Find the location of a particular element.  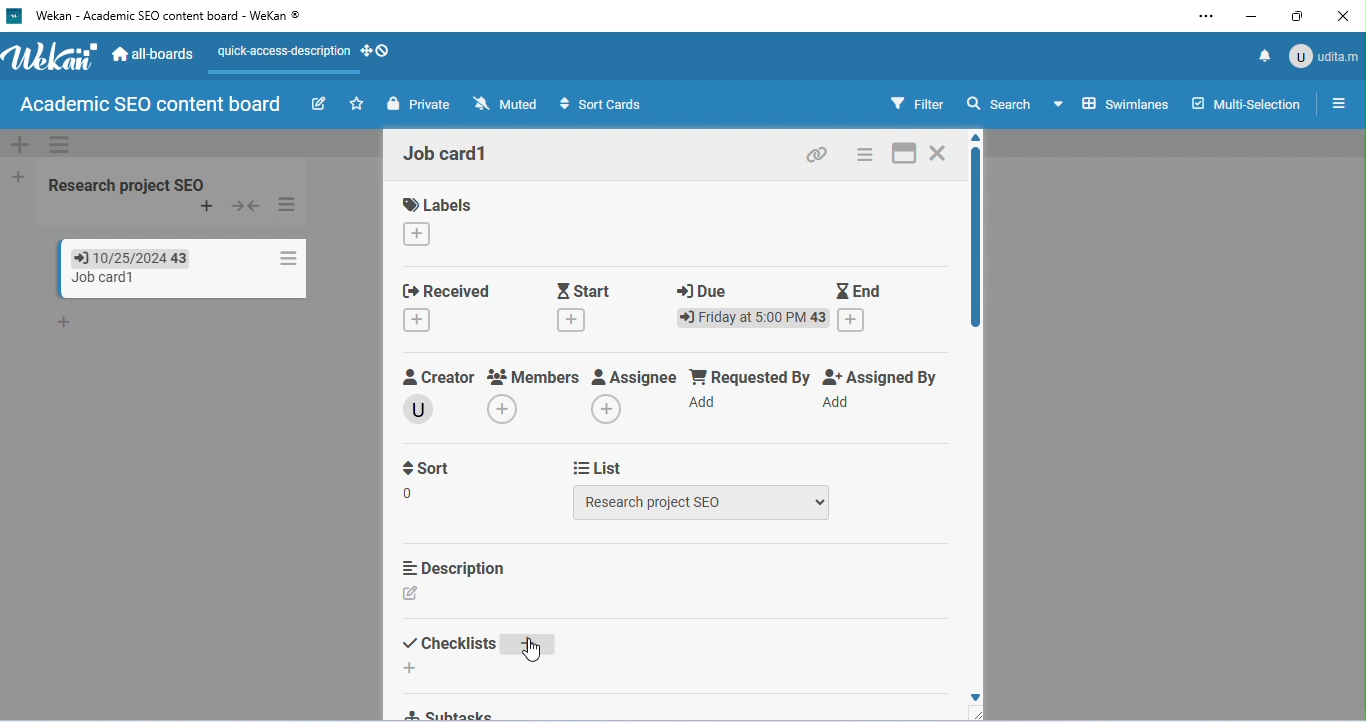

add received date is located at coordinates (418, 321).